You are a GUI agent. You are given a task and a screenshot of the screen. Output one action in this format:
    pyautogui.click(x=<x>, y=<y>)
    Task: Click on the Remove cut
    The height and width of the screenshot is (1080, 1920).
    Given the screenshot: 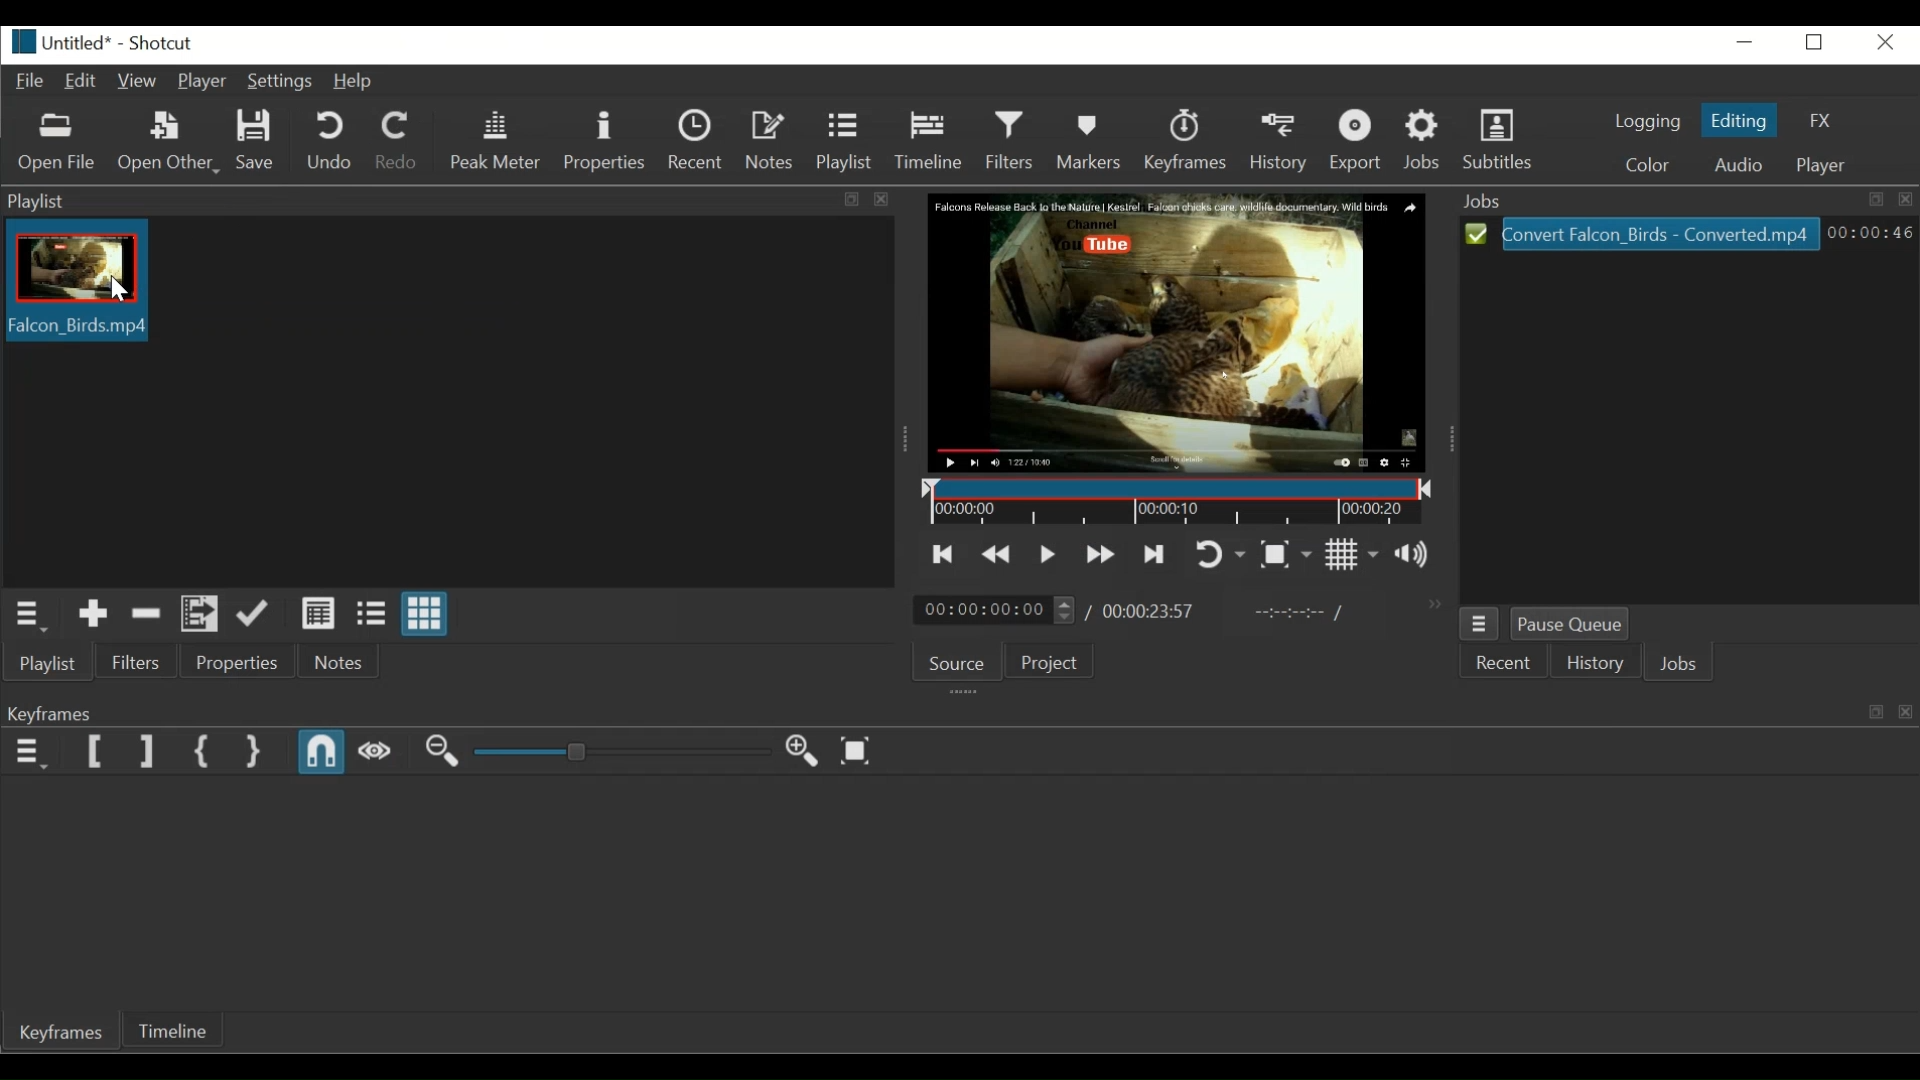 What is the action you would take?
    pyautogui.click(x=148, y=615)
    